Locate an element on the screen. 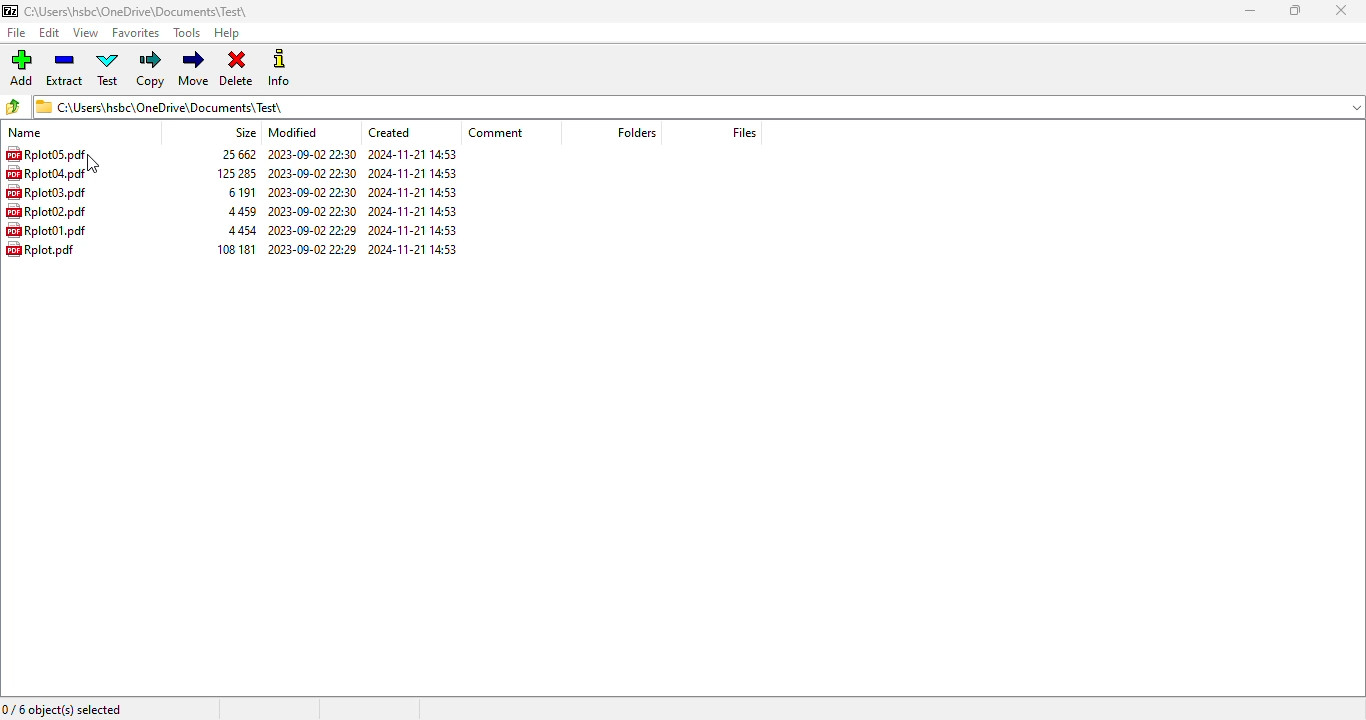 This screenshot has width=1366, height=720. name is located at coordinates (25, 132).